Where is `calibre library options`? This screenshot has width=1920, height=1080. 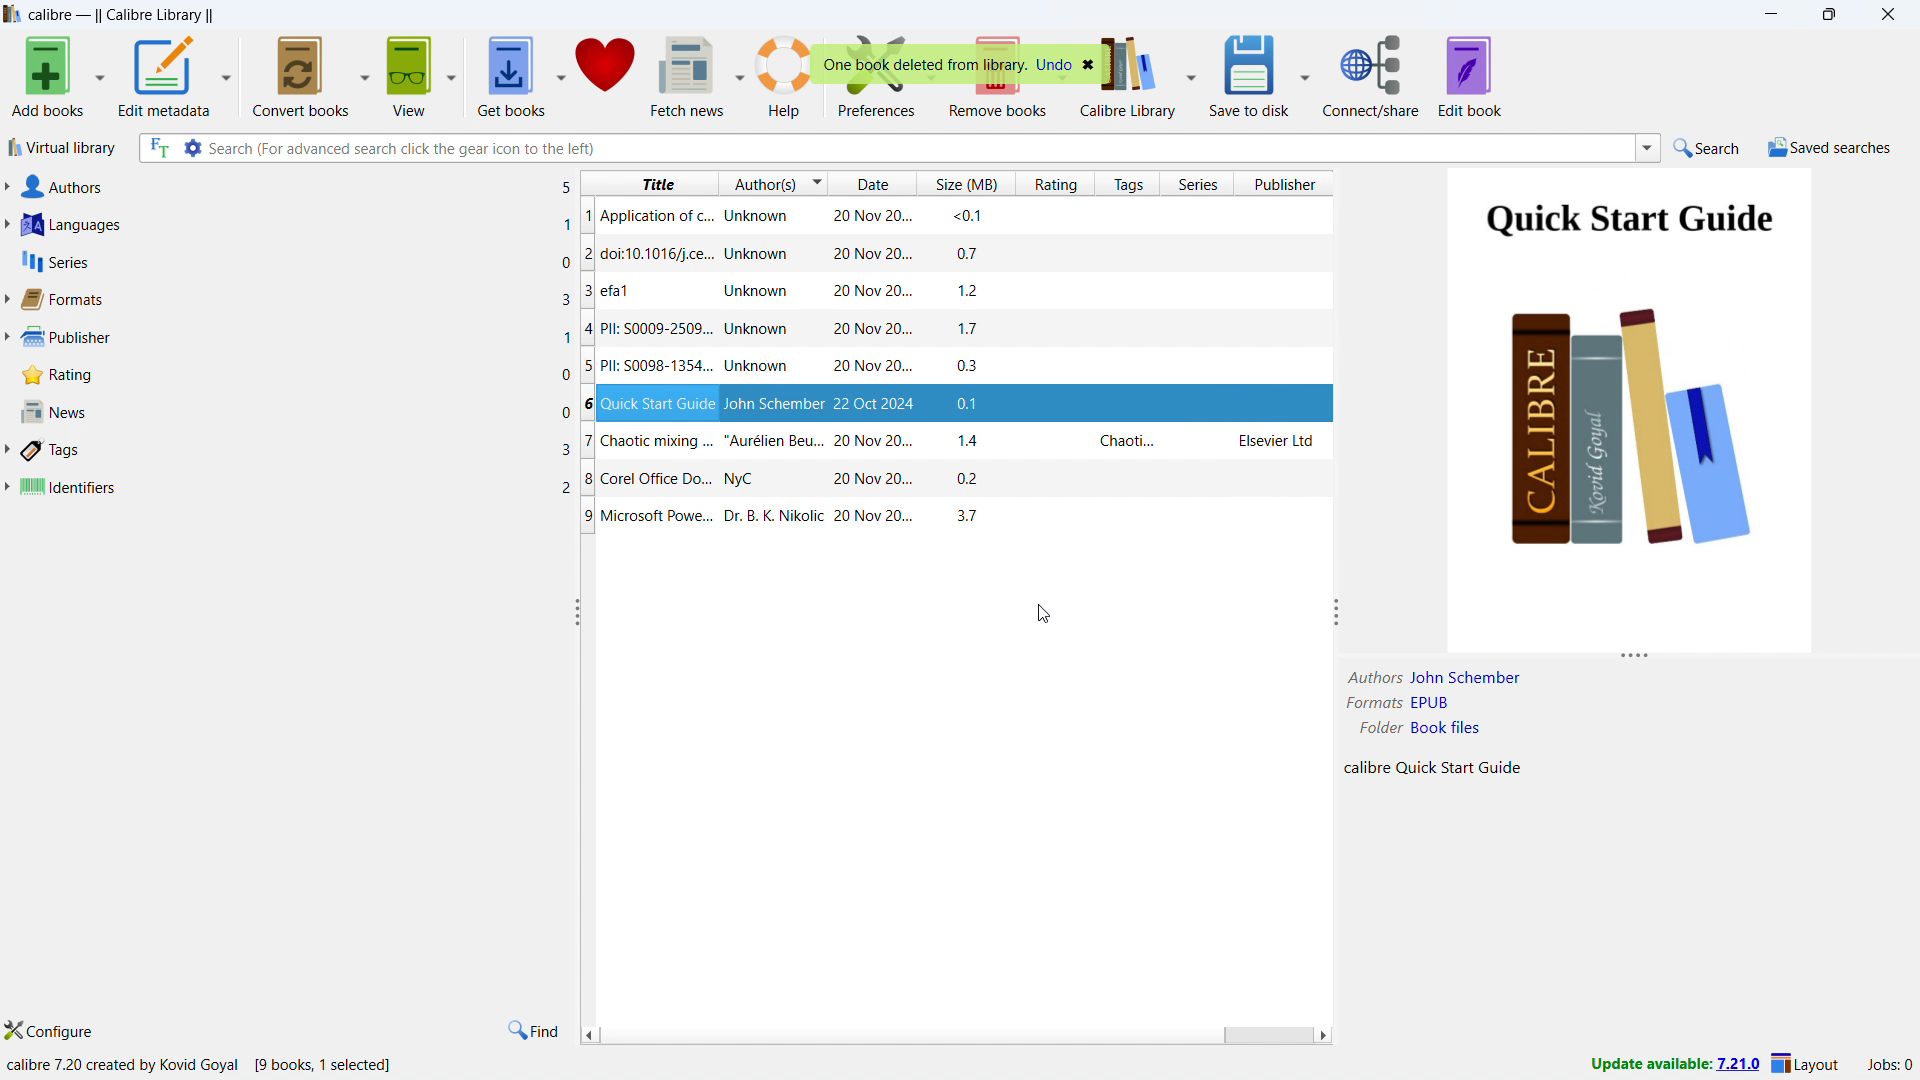
calibre library options is located at coordinates (1190, 74).